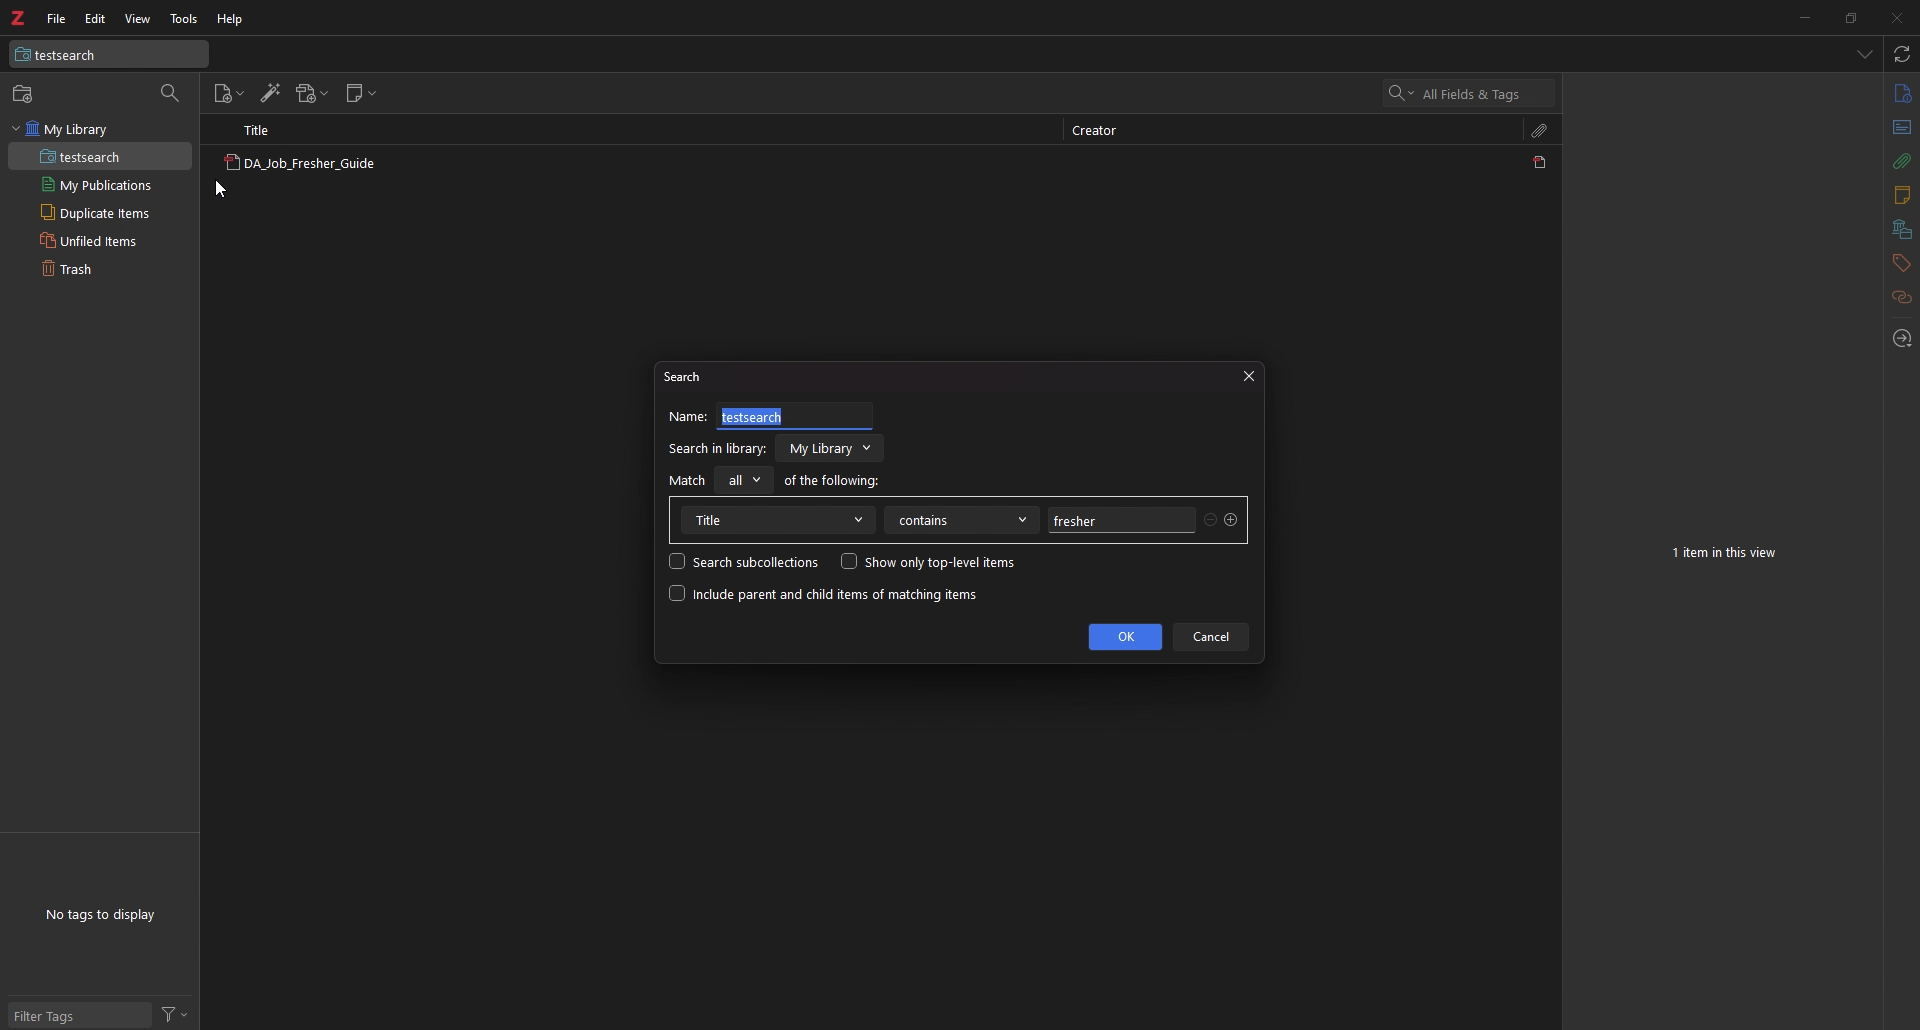 The image size is (1920, 1030). What do you see at coordinates (1232, 520) in the screenshot?
I see `add keyword` at bounding box center [1232, 520].